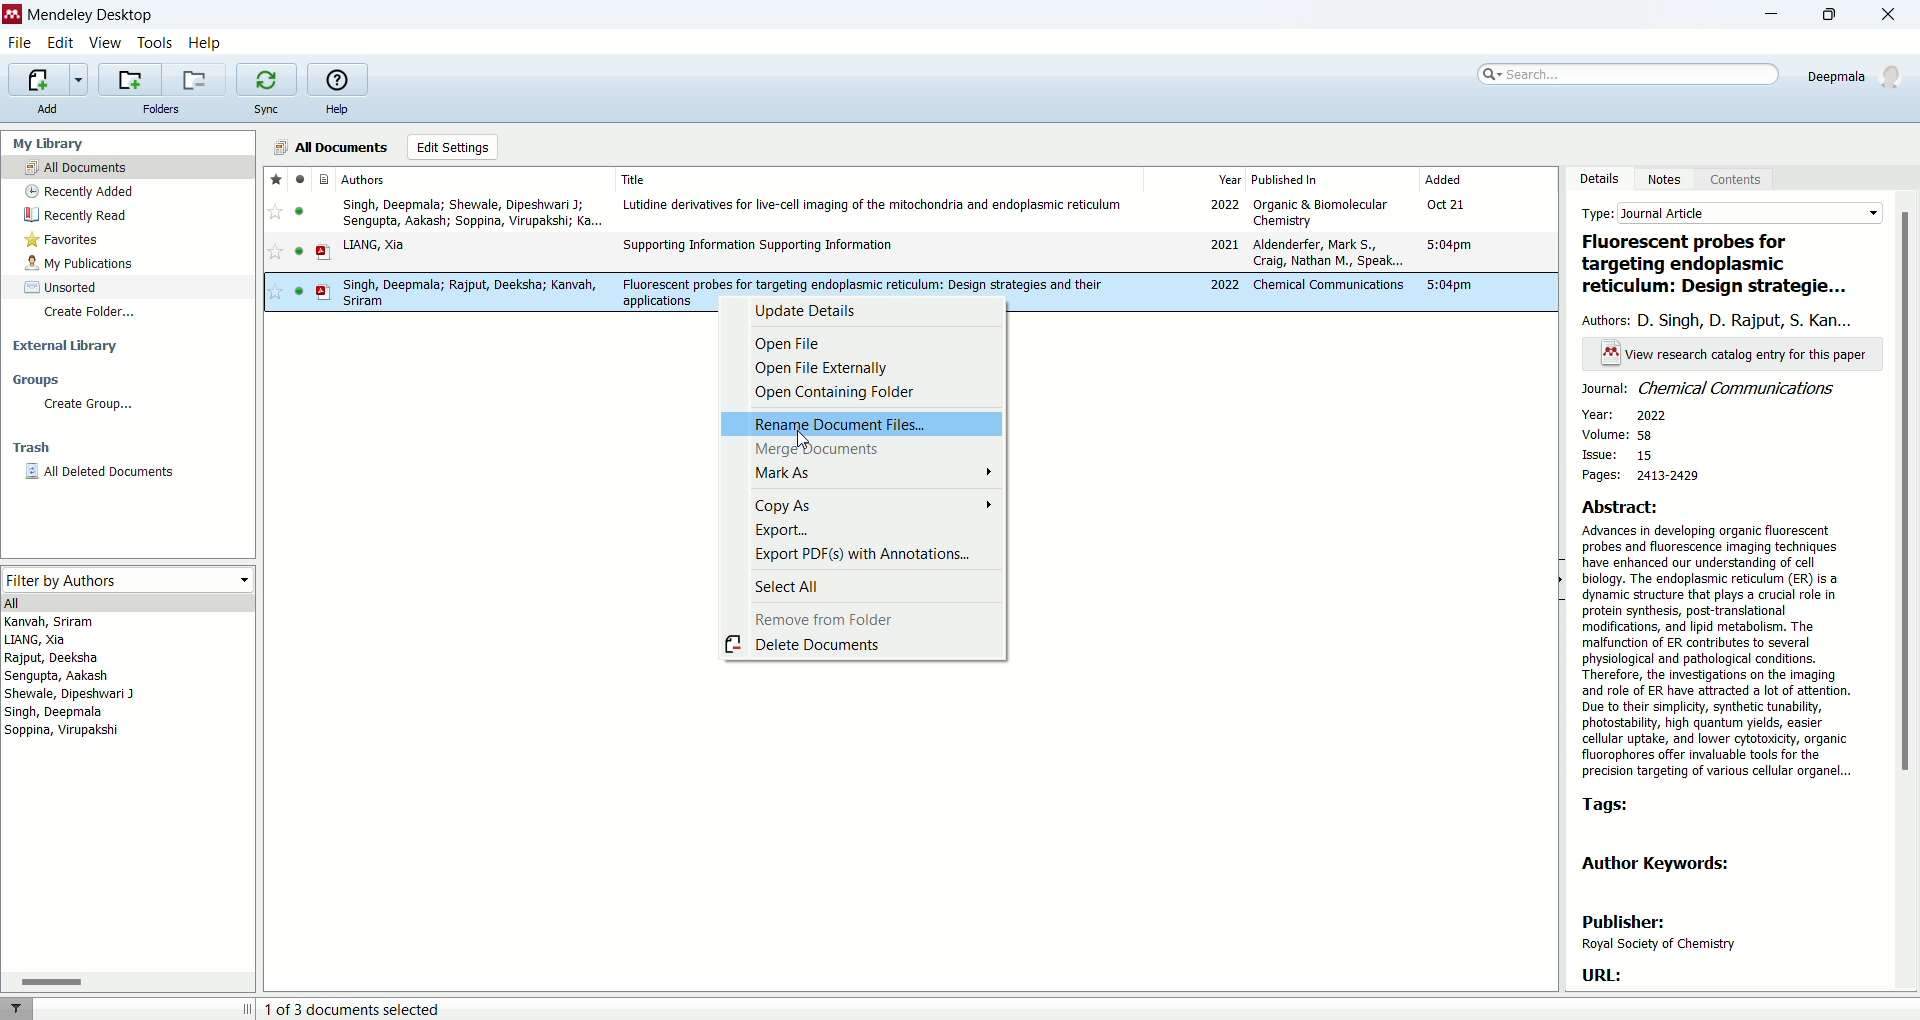 The height and width of the screenshot is (1020, 1920). Describe the element at coordinates (1624, 414) in the screenshot. I see `year` at that location.